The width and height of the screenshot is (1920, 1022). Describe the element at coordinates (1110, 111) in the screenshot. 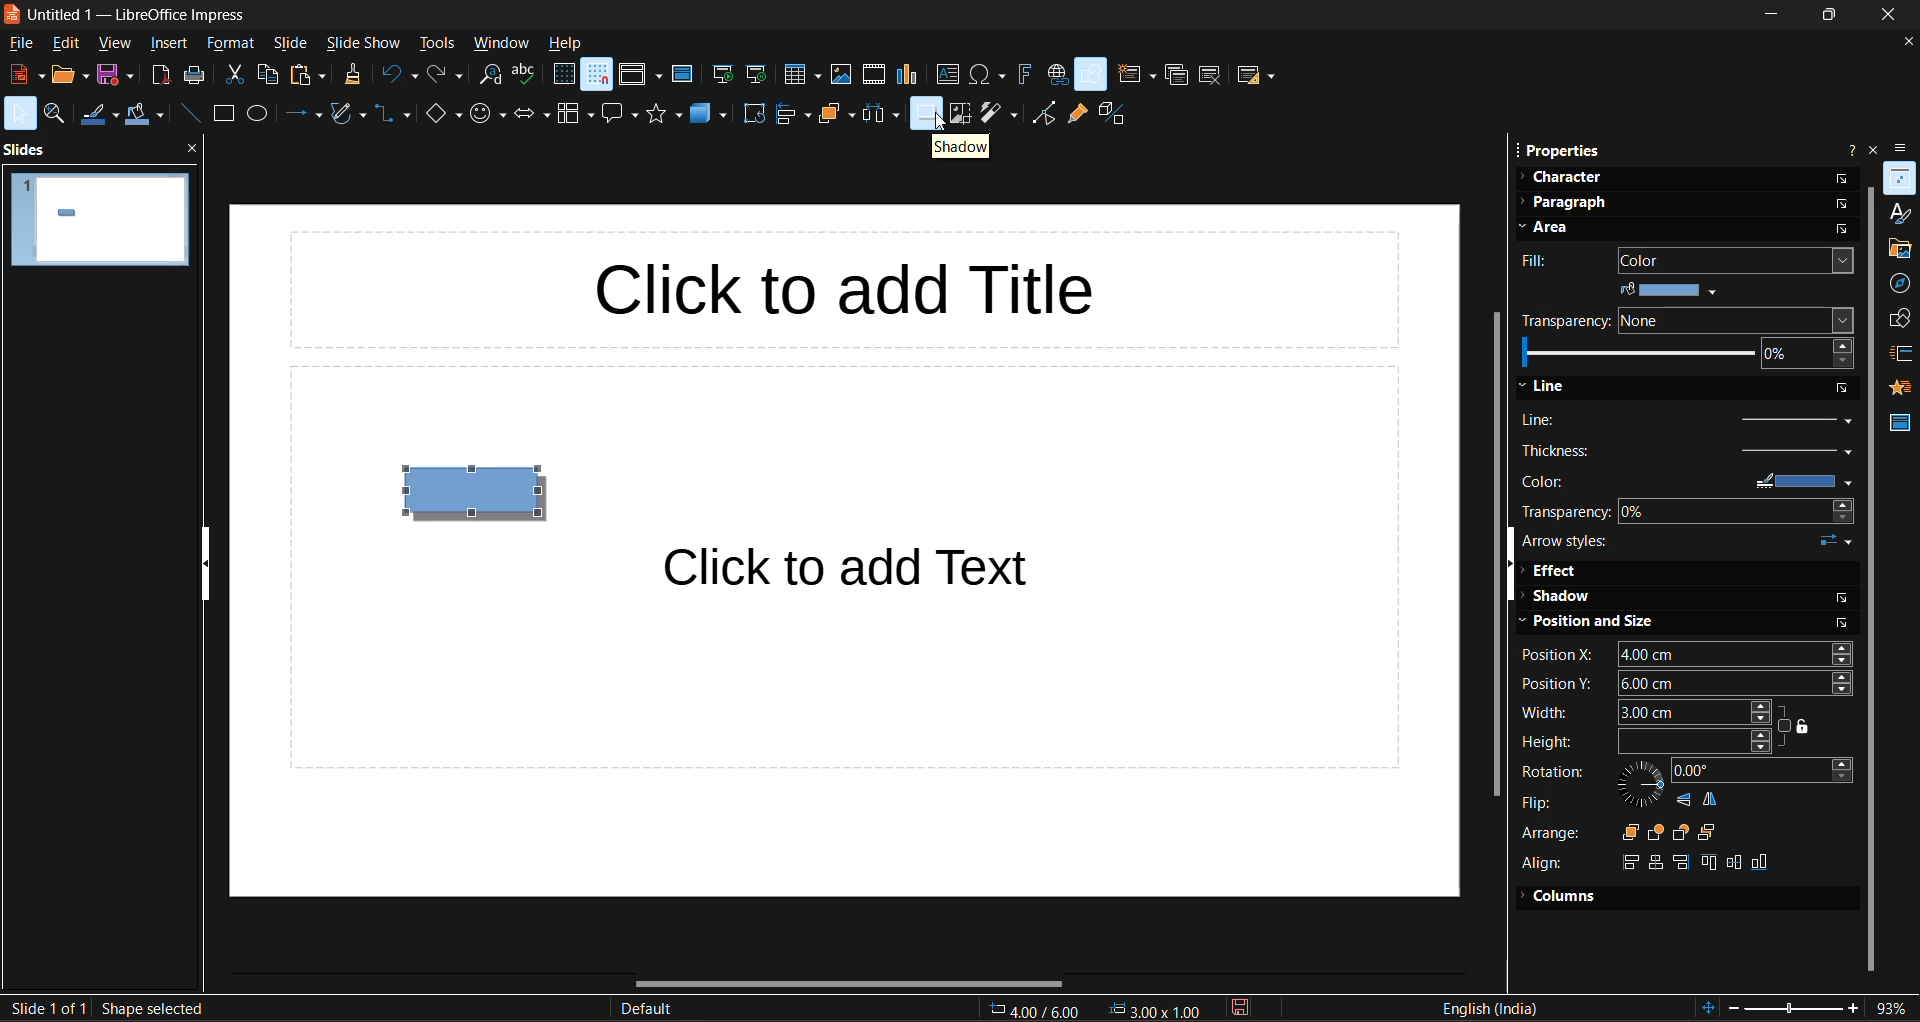

I see `toggle extrusion` at that location.